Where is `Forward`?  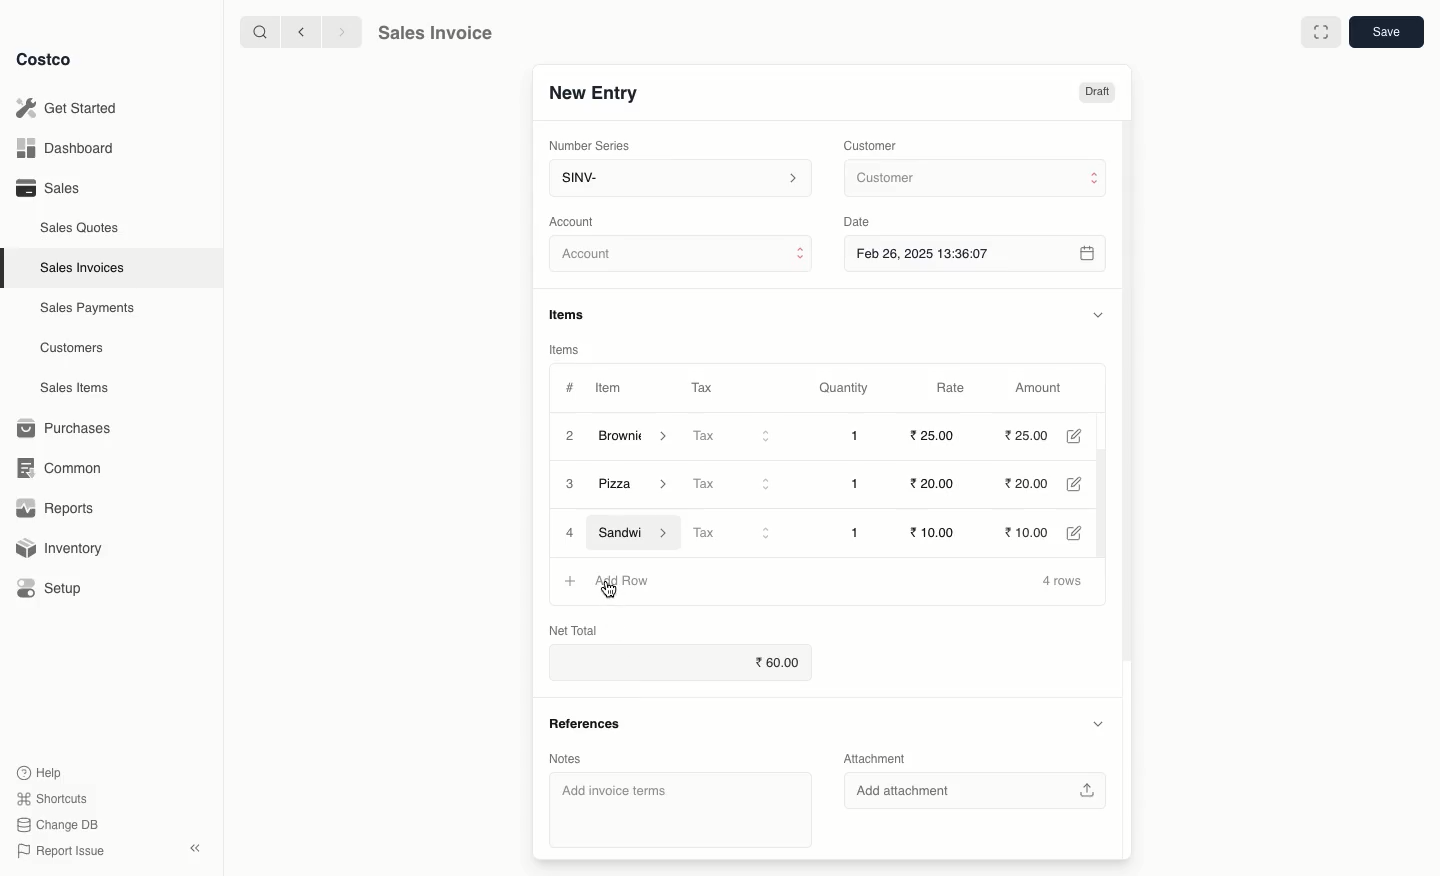 Forward is located at coordinates (341, 33).